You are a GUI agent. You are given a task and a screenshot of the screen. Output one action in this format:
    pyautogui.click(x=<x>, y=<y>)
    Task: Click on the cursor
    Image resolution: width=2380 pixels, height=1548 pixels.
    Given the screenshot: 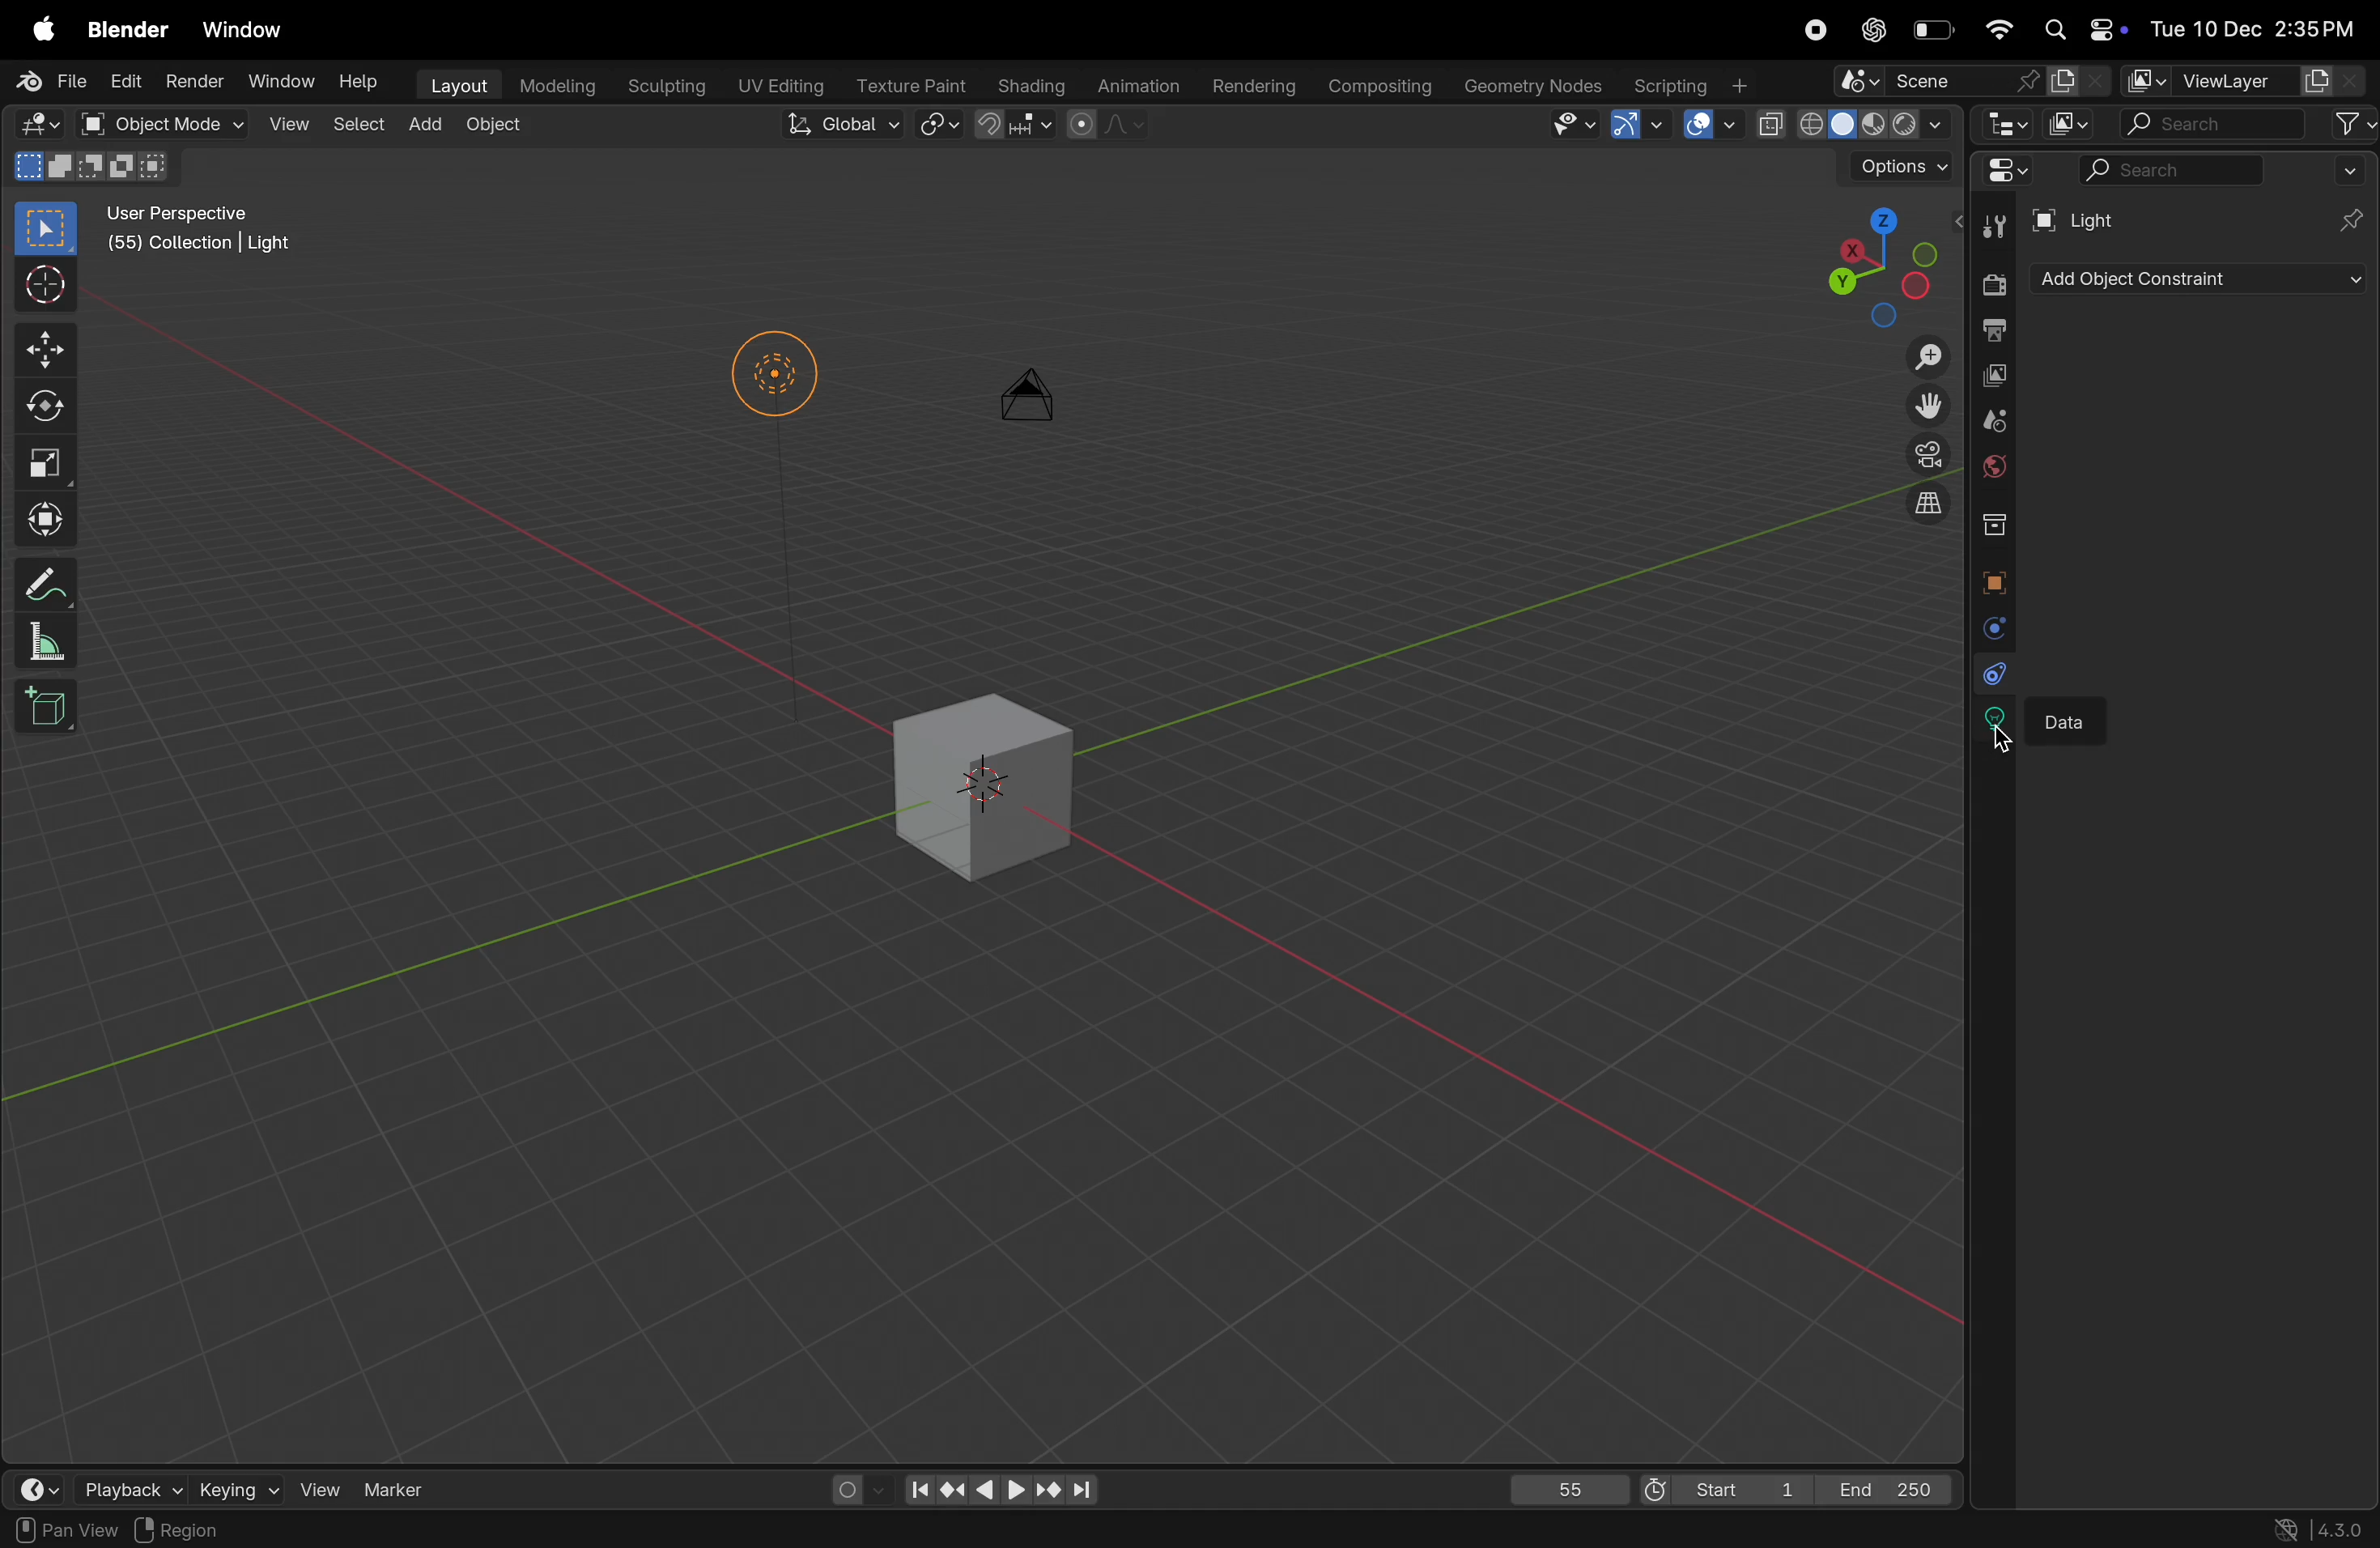 What is the action you would take?
    pyautogui.click(x=2009, y=735)
    